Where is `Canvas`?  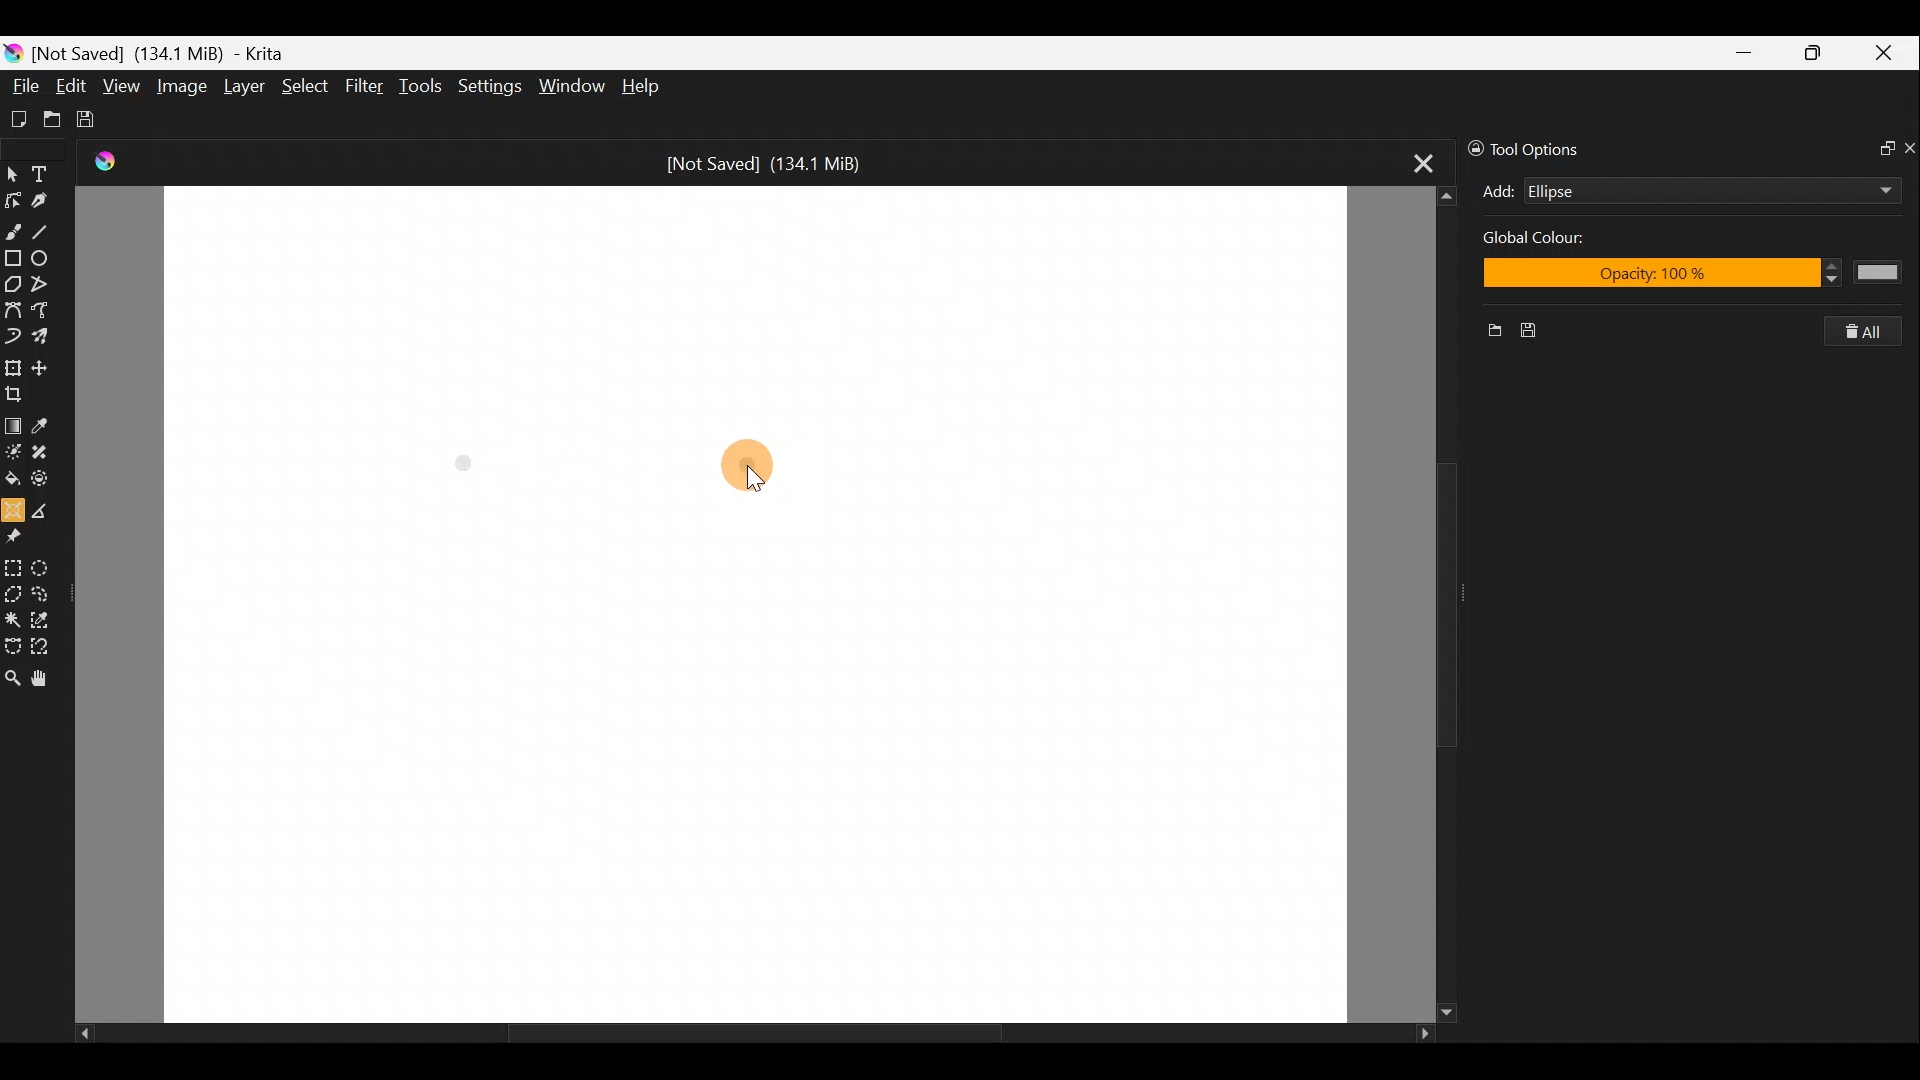 Canvas is located at coordinates (756, 603).